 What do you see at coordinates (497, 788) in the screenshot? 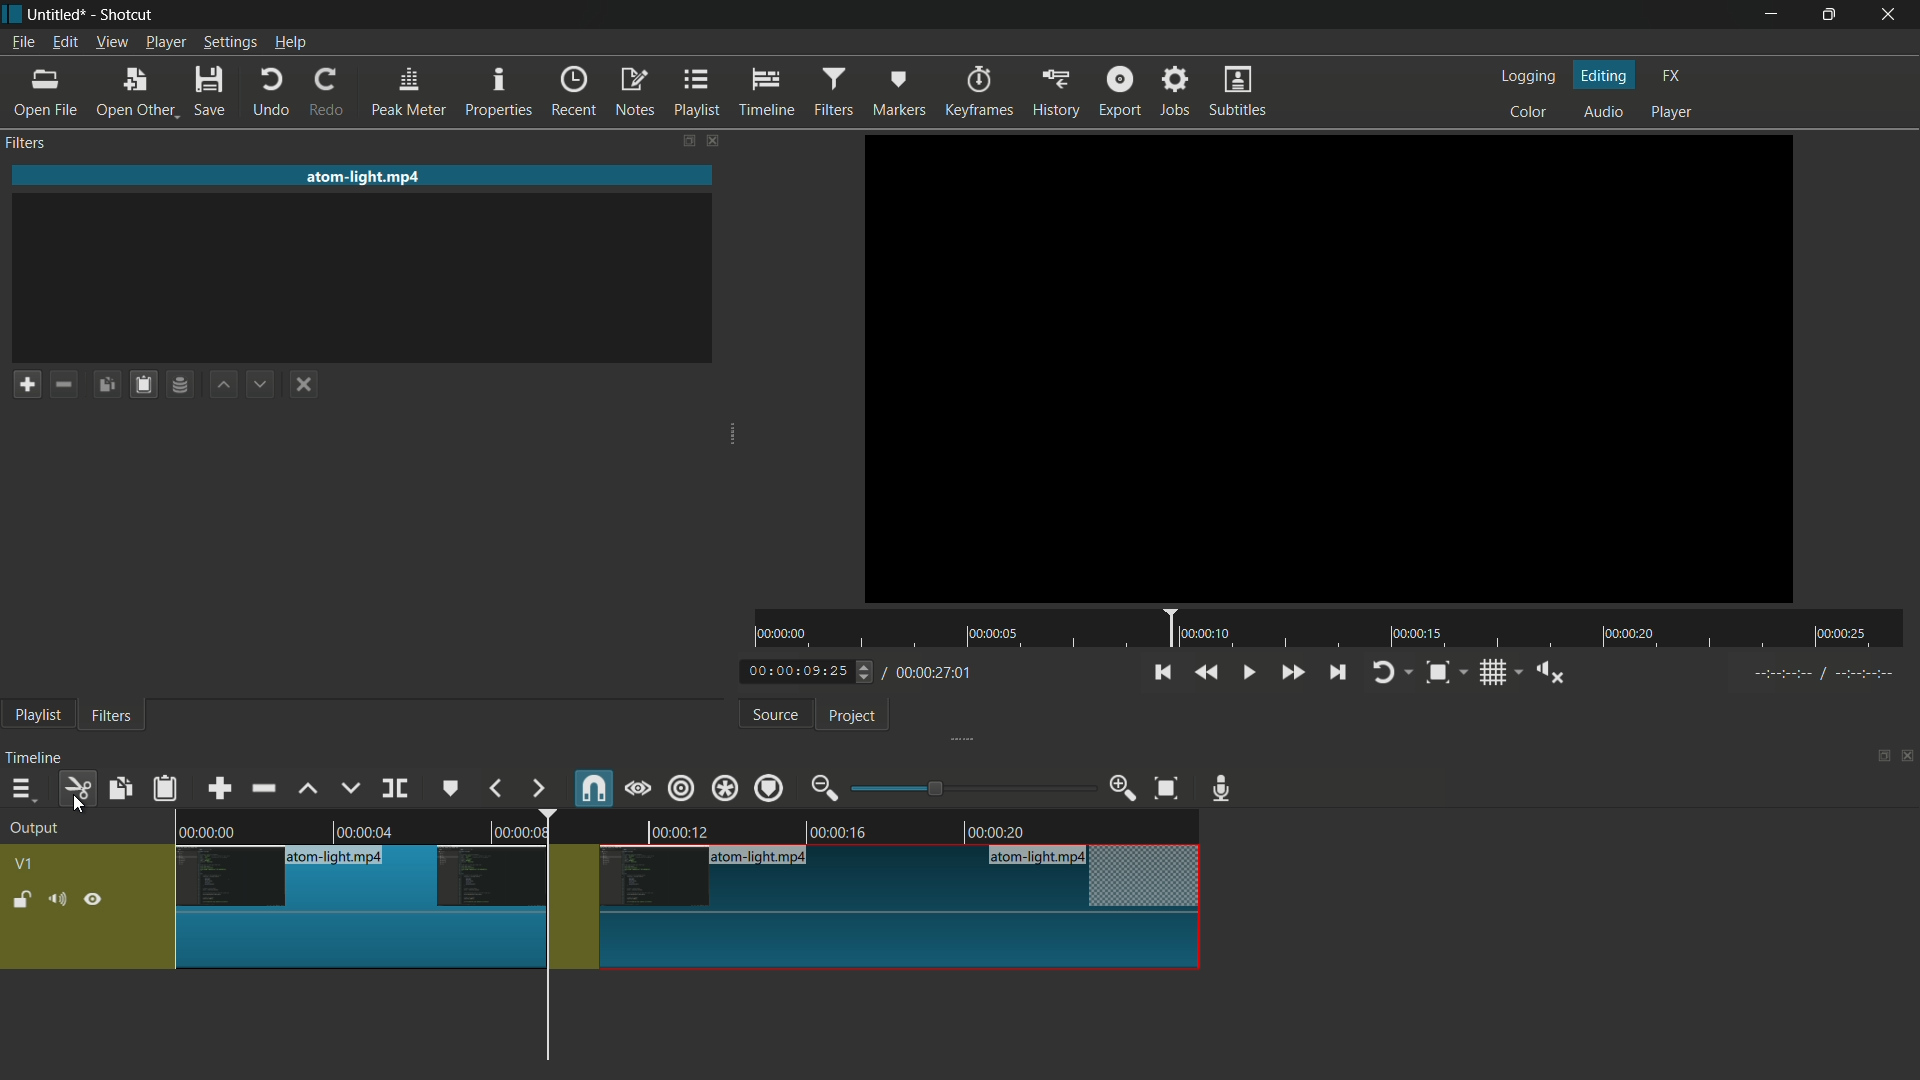
I see `previous marker` at bounding box center [497, 788].